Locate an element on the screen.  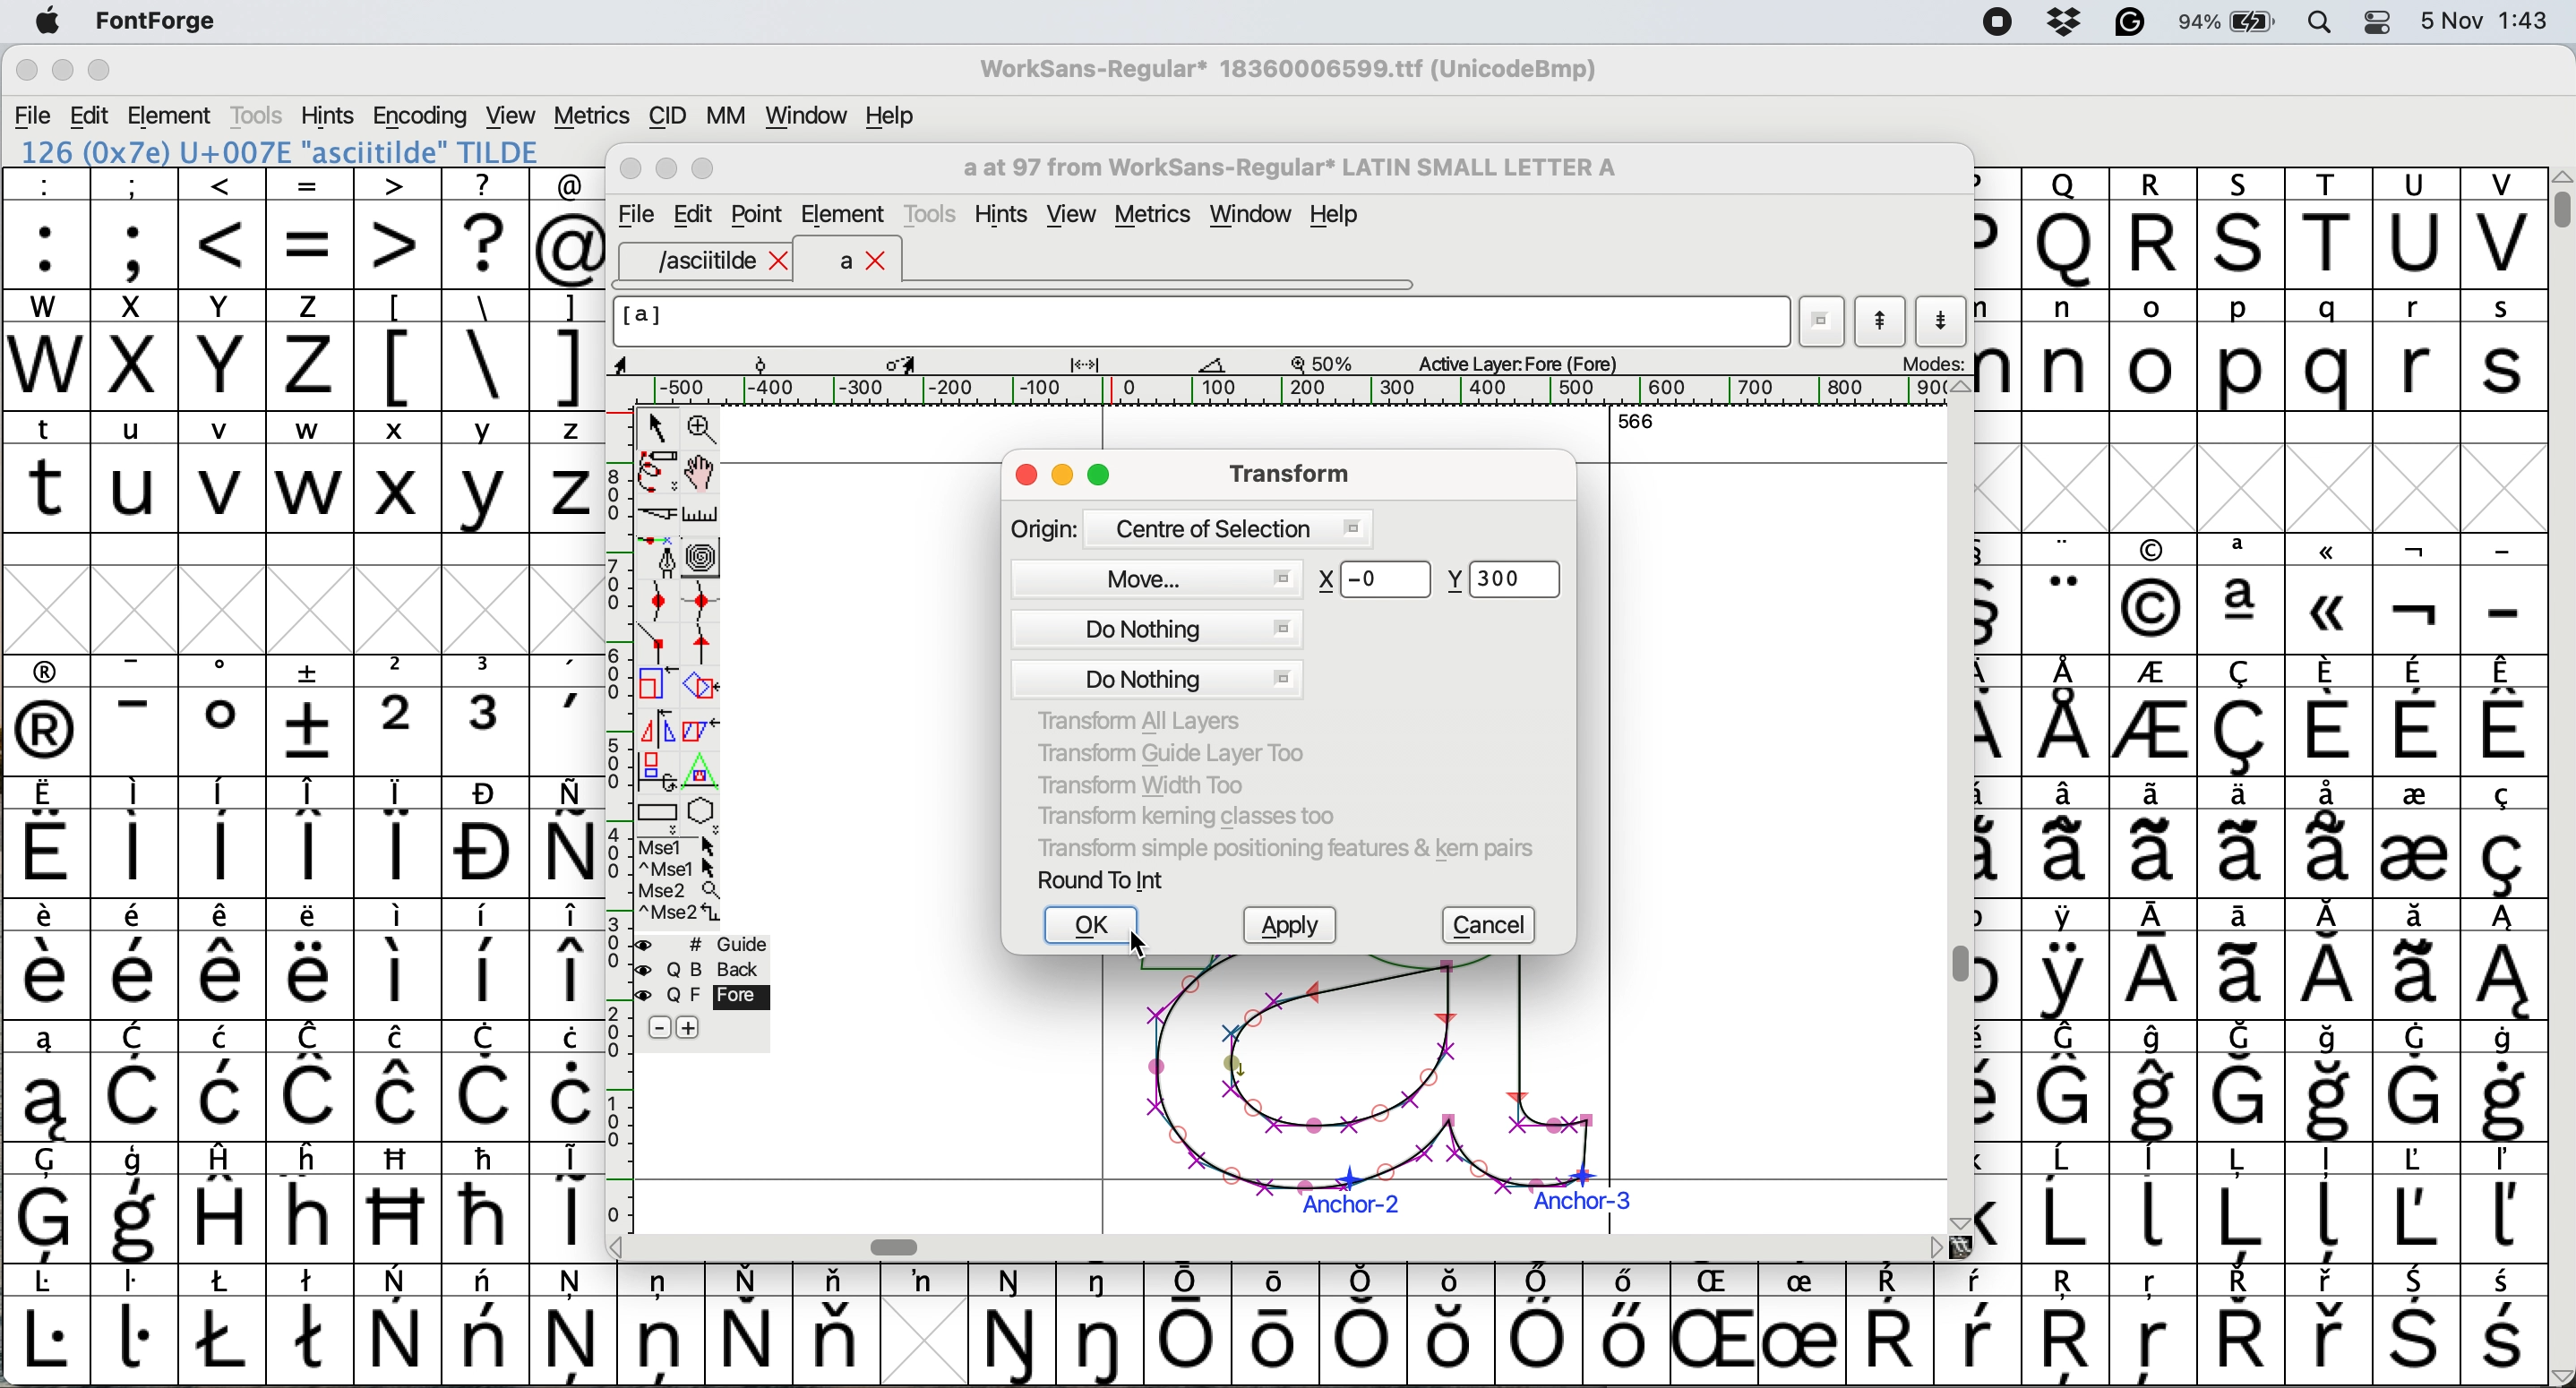
symbol is located at coordinates (136, 1205).